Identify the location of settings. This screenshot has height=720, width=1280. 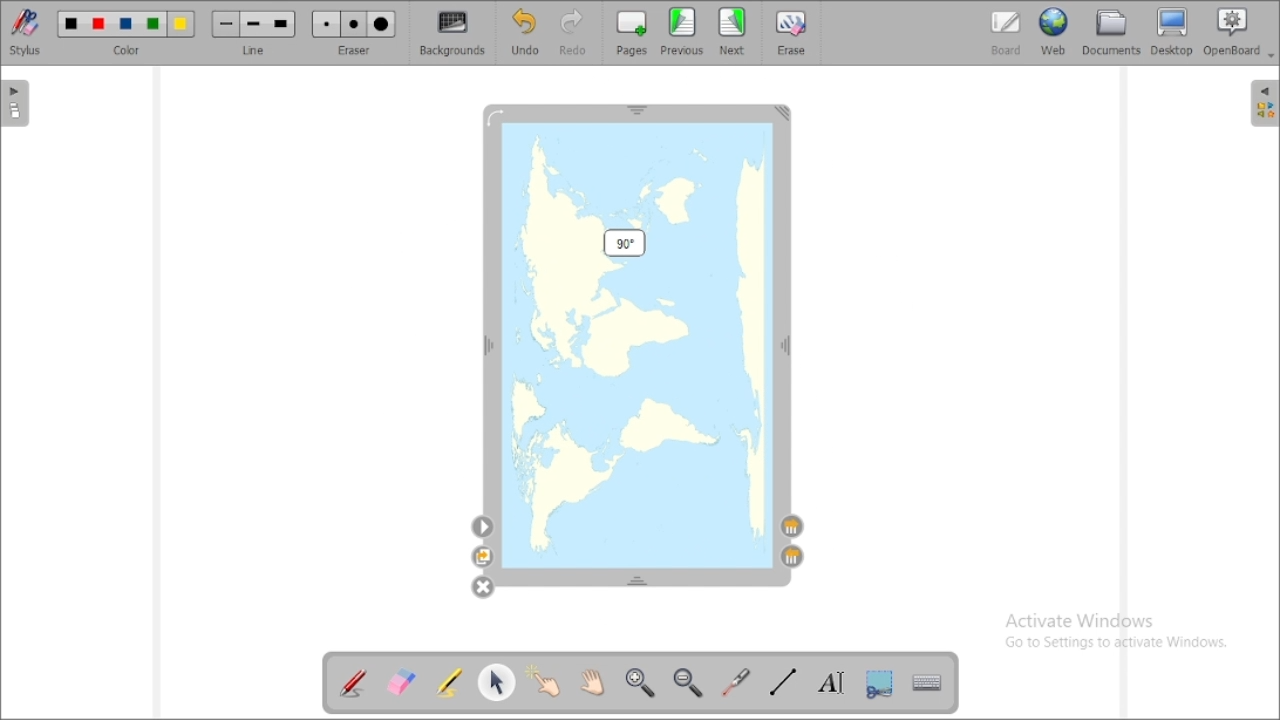
(483, 527).